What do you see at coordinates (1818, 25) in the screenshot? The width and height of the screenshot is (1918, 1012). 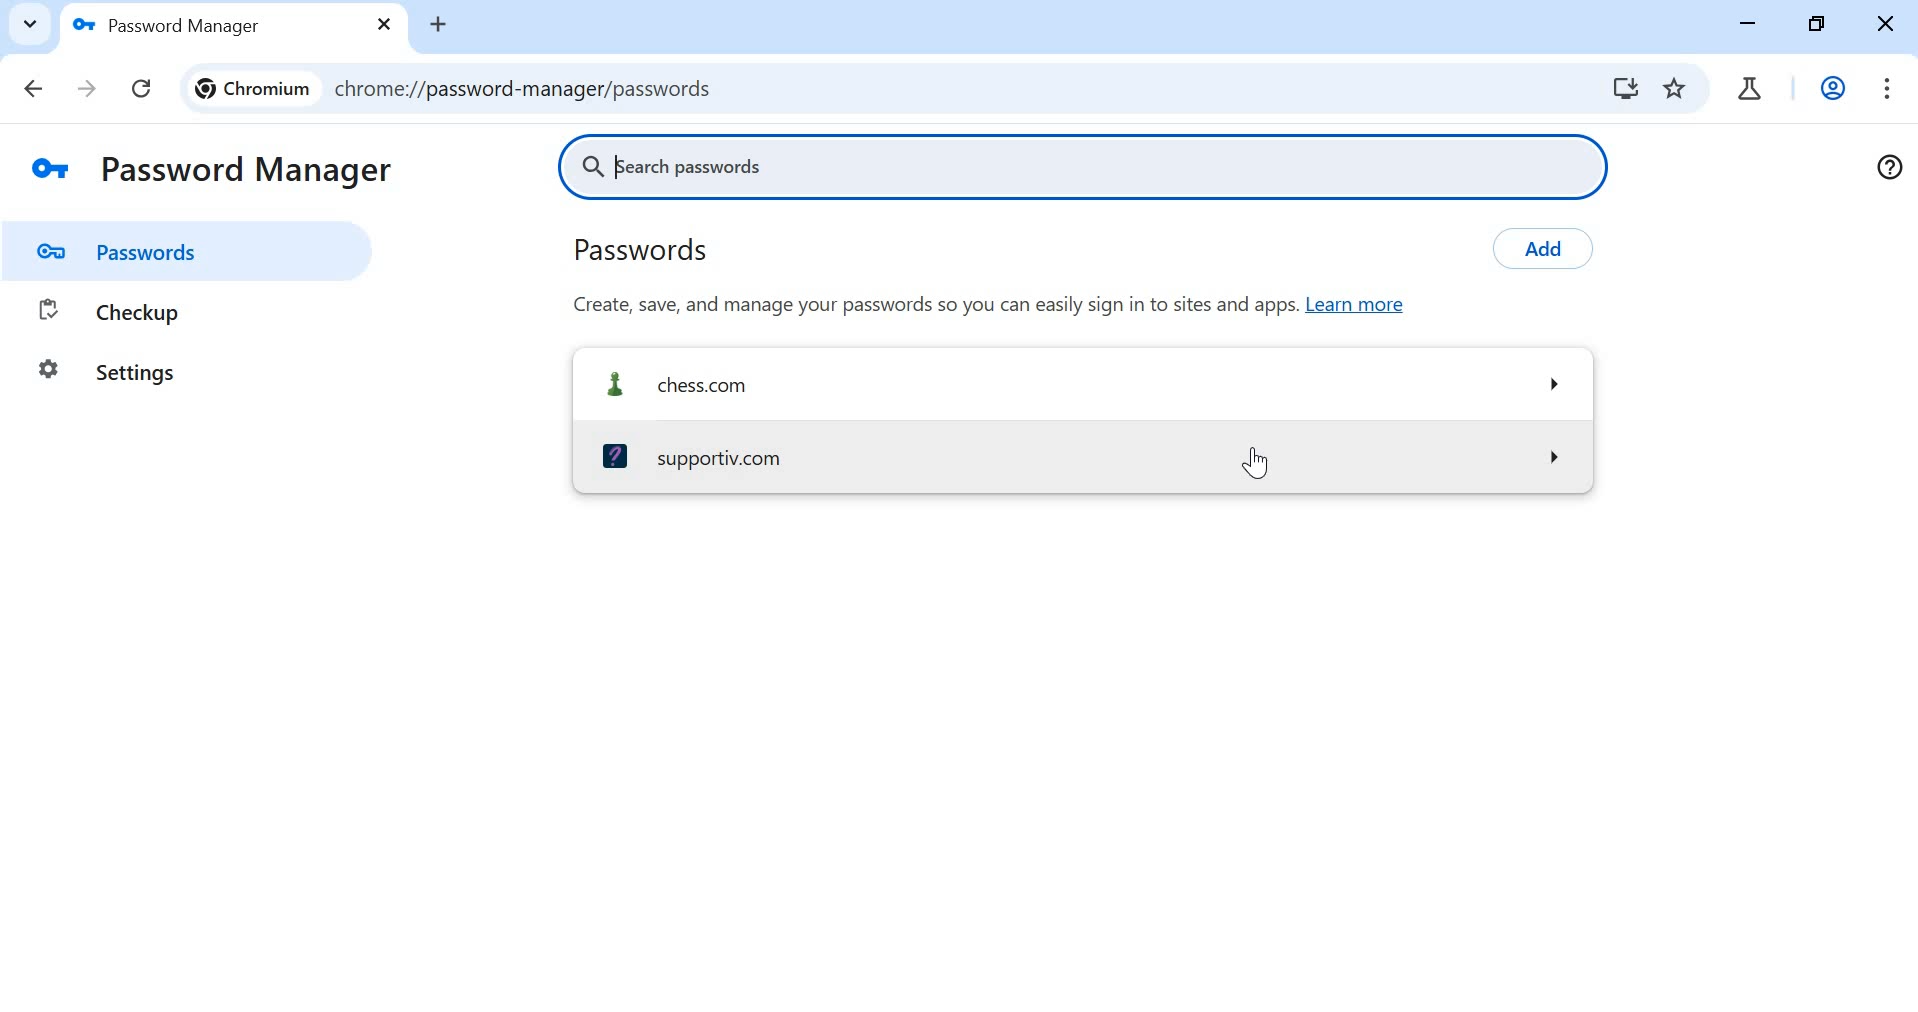 I see `restore down` at bounding box center [1818, 25].